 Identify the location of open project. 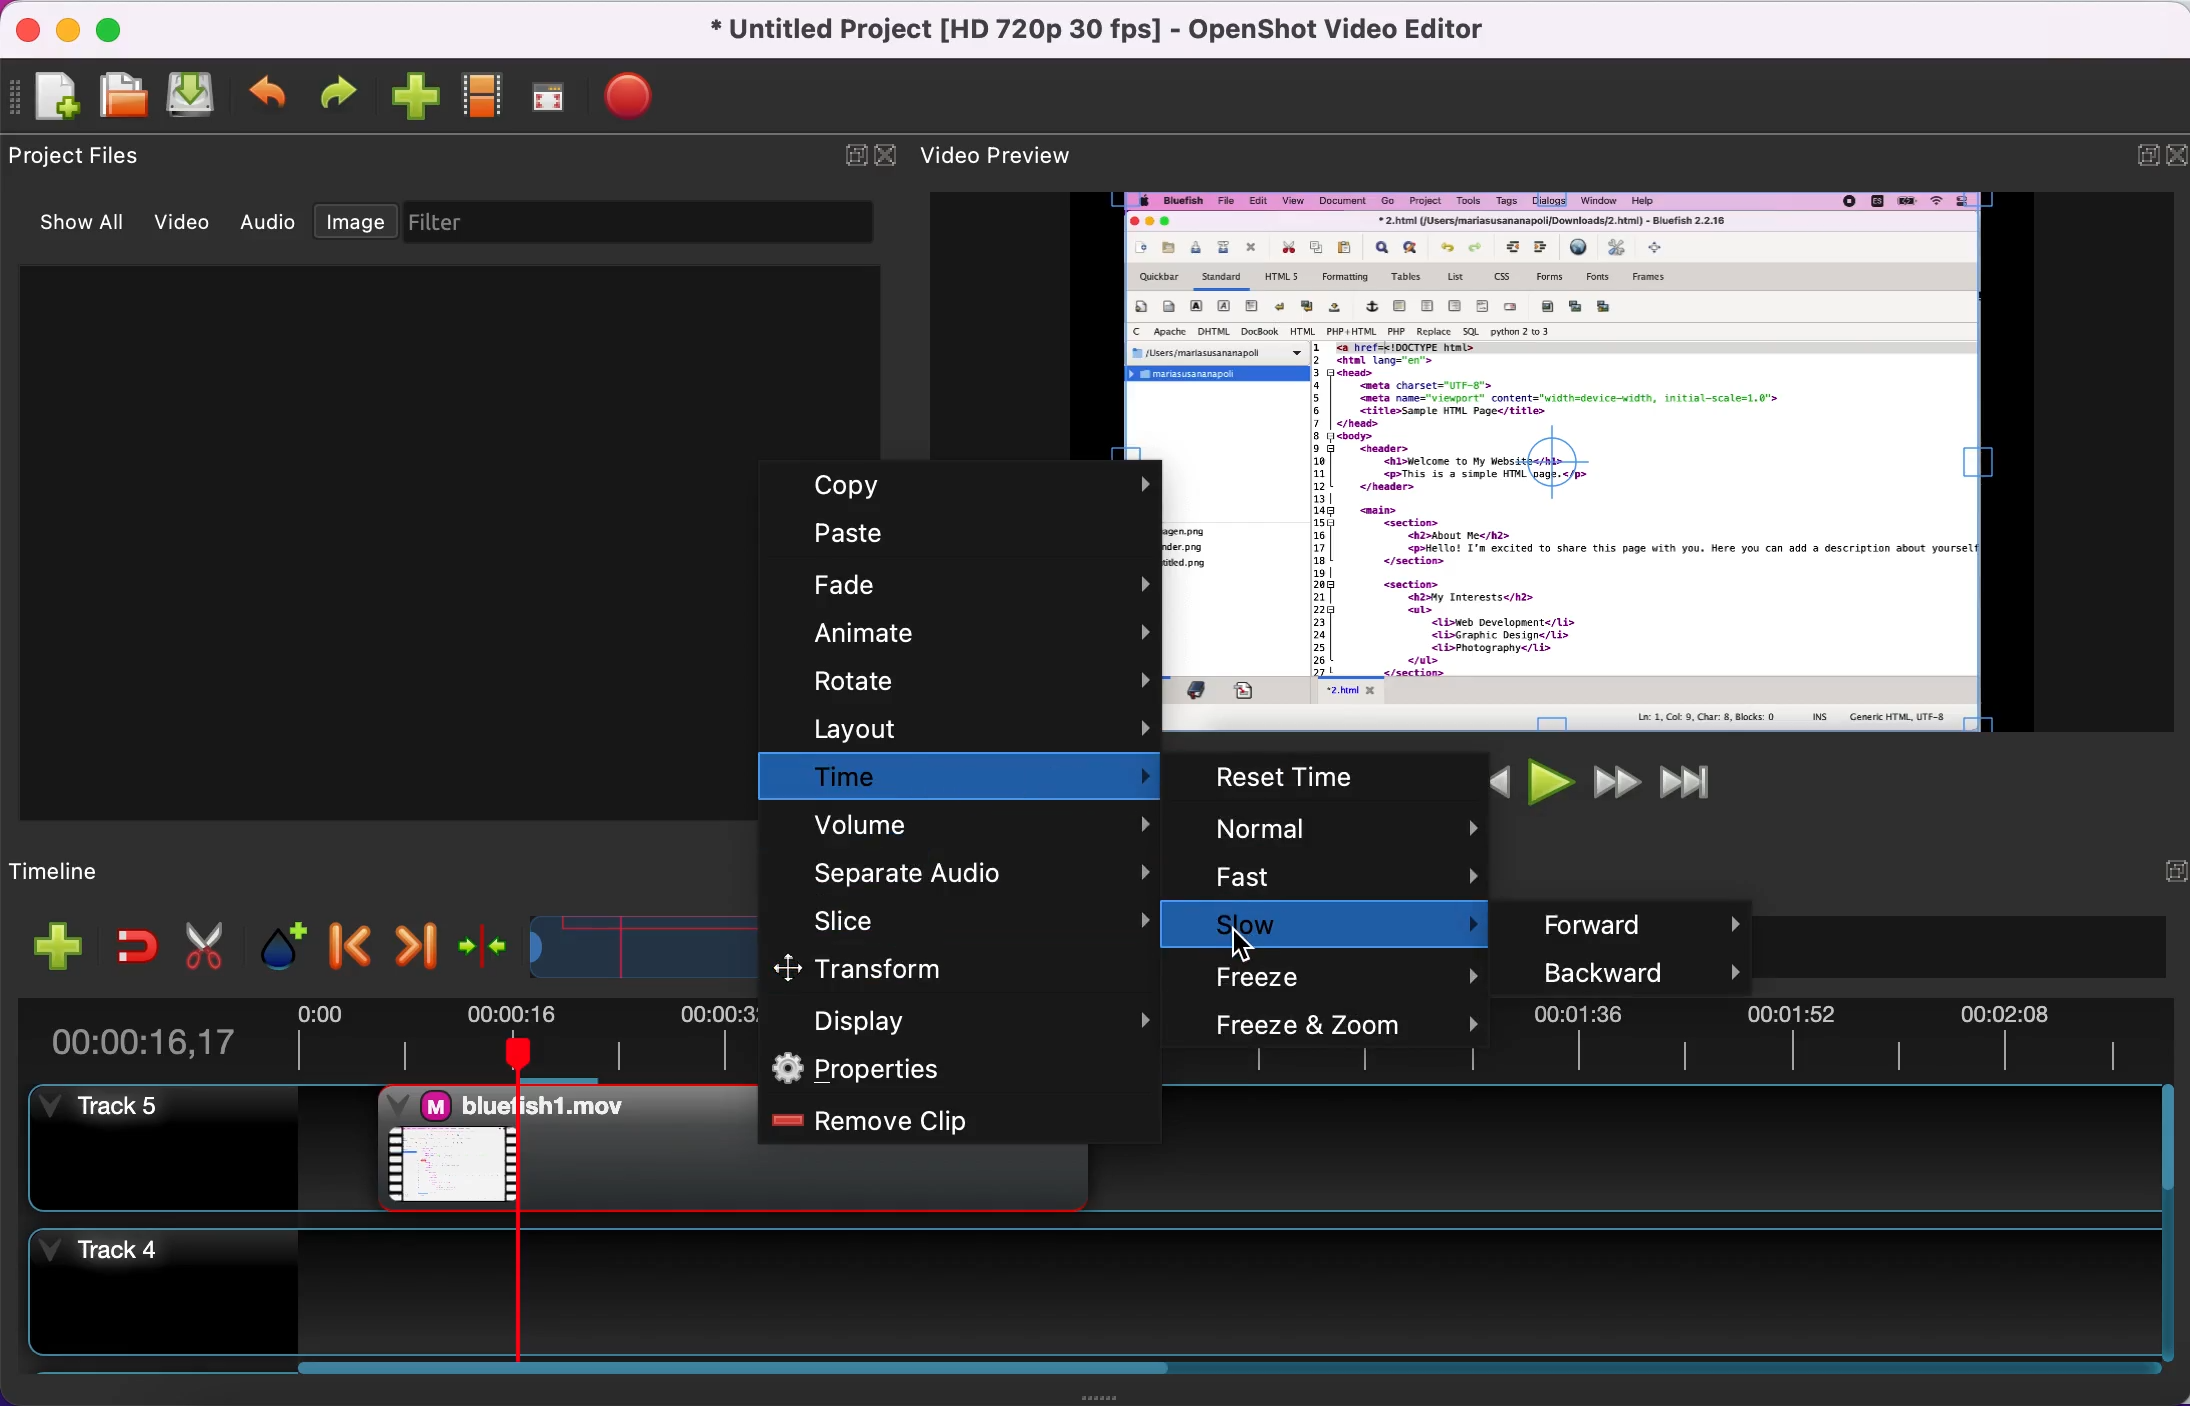
(127, 98).